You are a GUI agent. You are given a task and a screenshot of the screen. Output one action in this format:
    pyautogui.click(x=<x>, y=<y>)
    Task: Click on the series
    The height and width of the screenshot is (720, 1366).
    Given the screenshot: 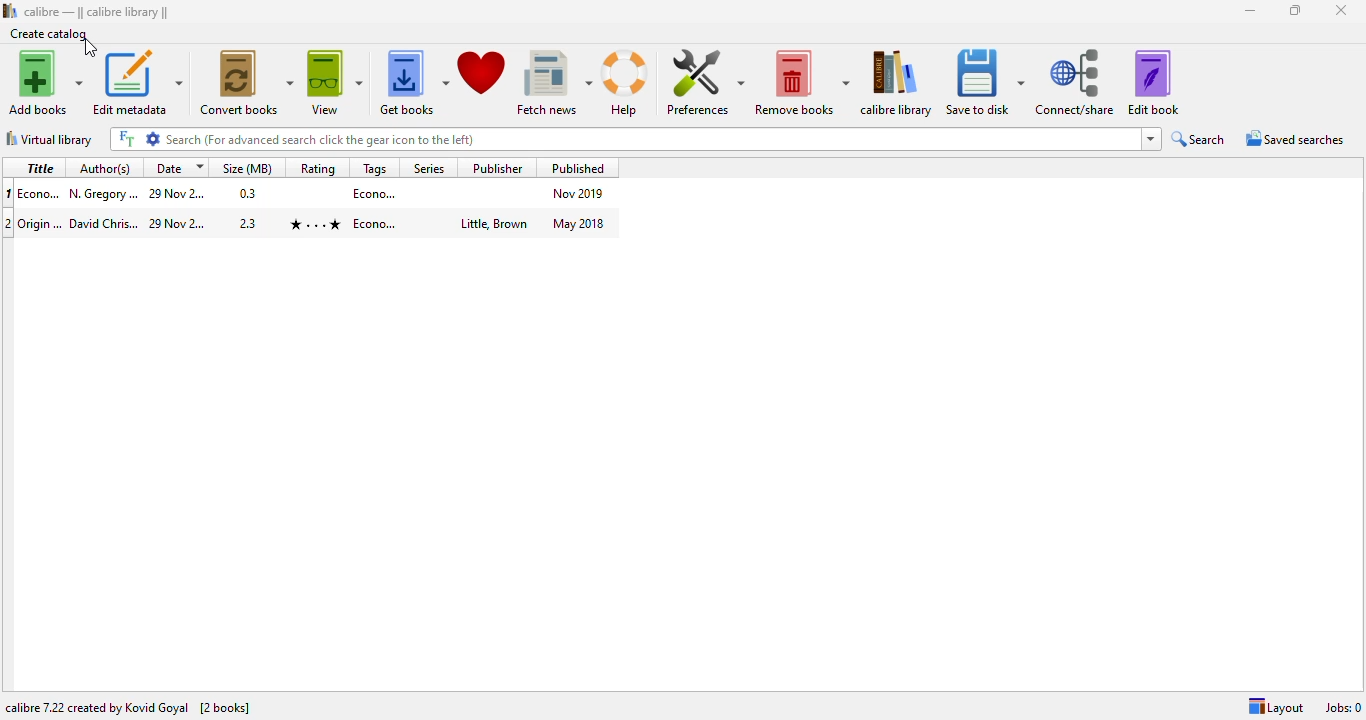 What is the action you would take?
    pyautogui.click(x=427, y=167)
    